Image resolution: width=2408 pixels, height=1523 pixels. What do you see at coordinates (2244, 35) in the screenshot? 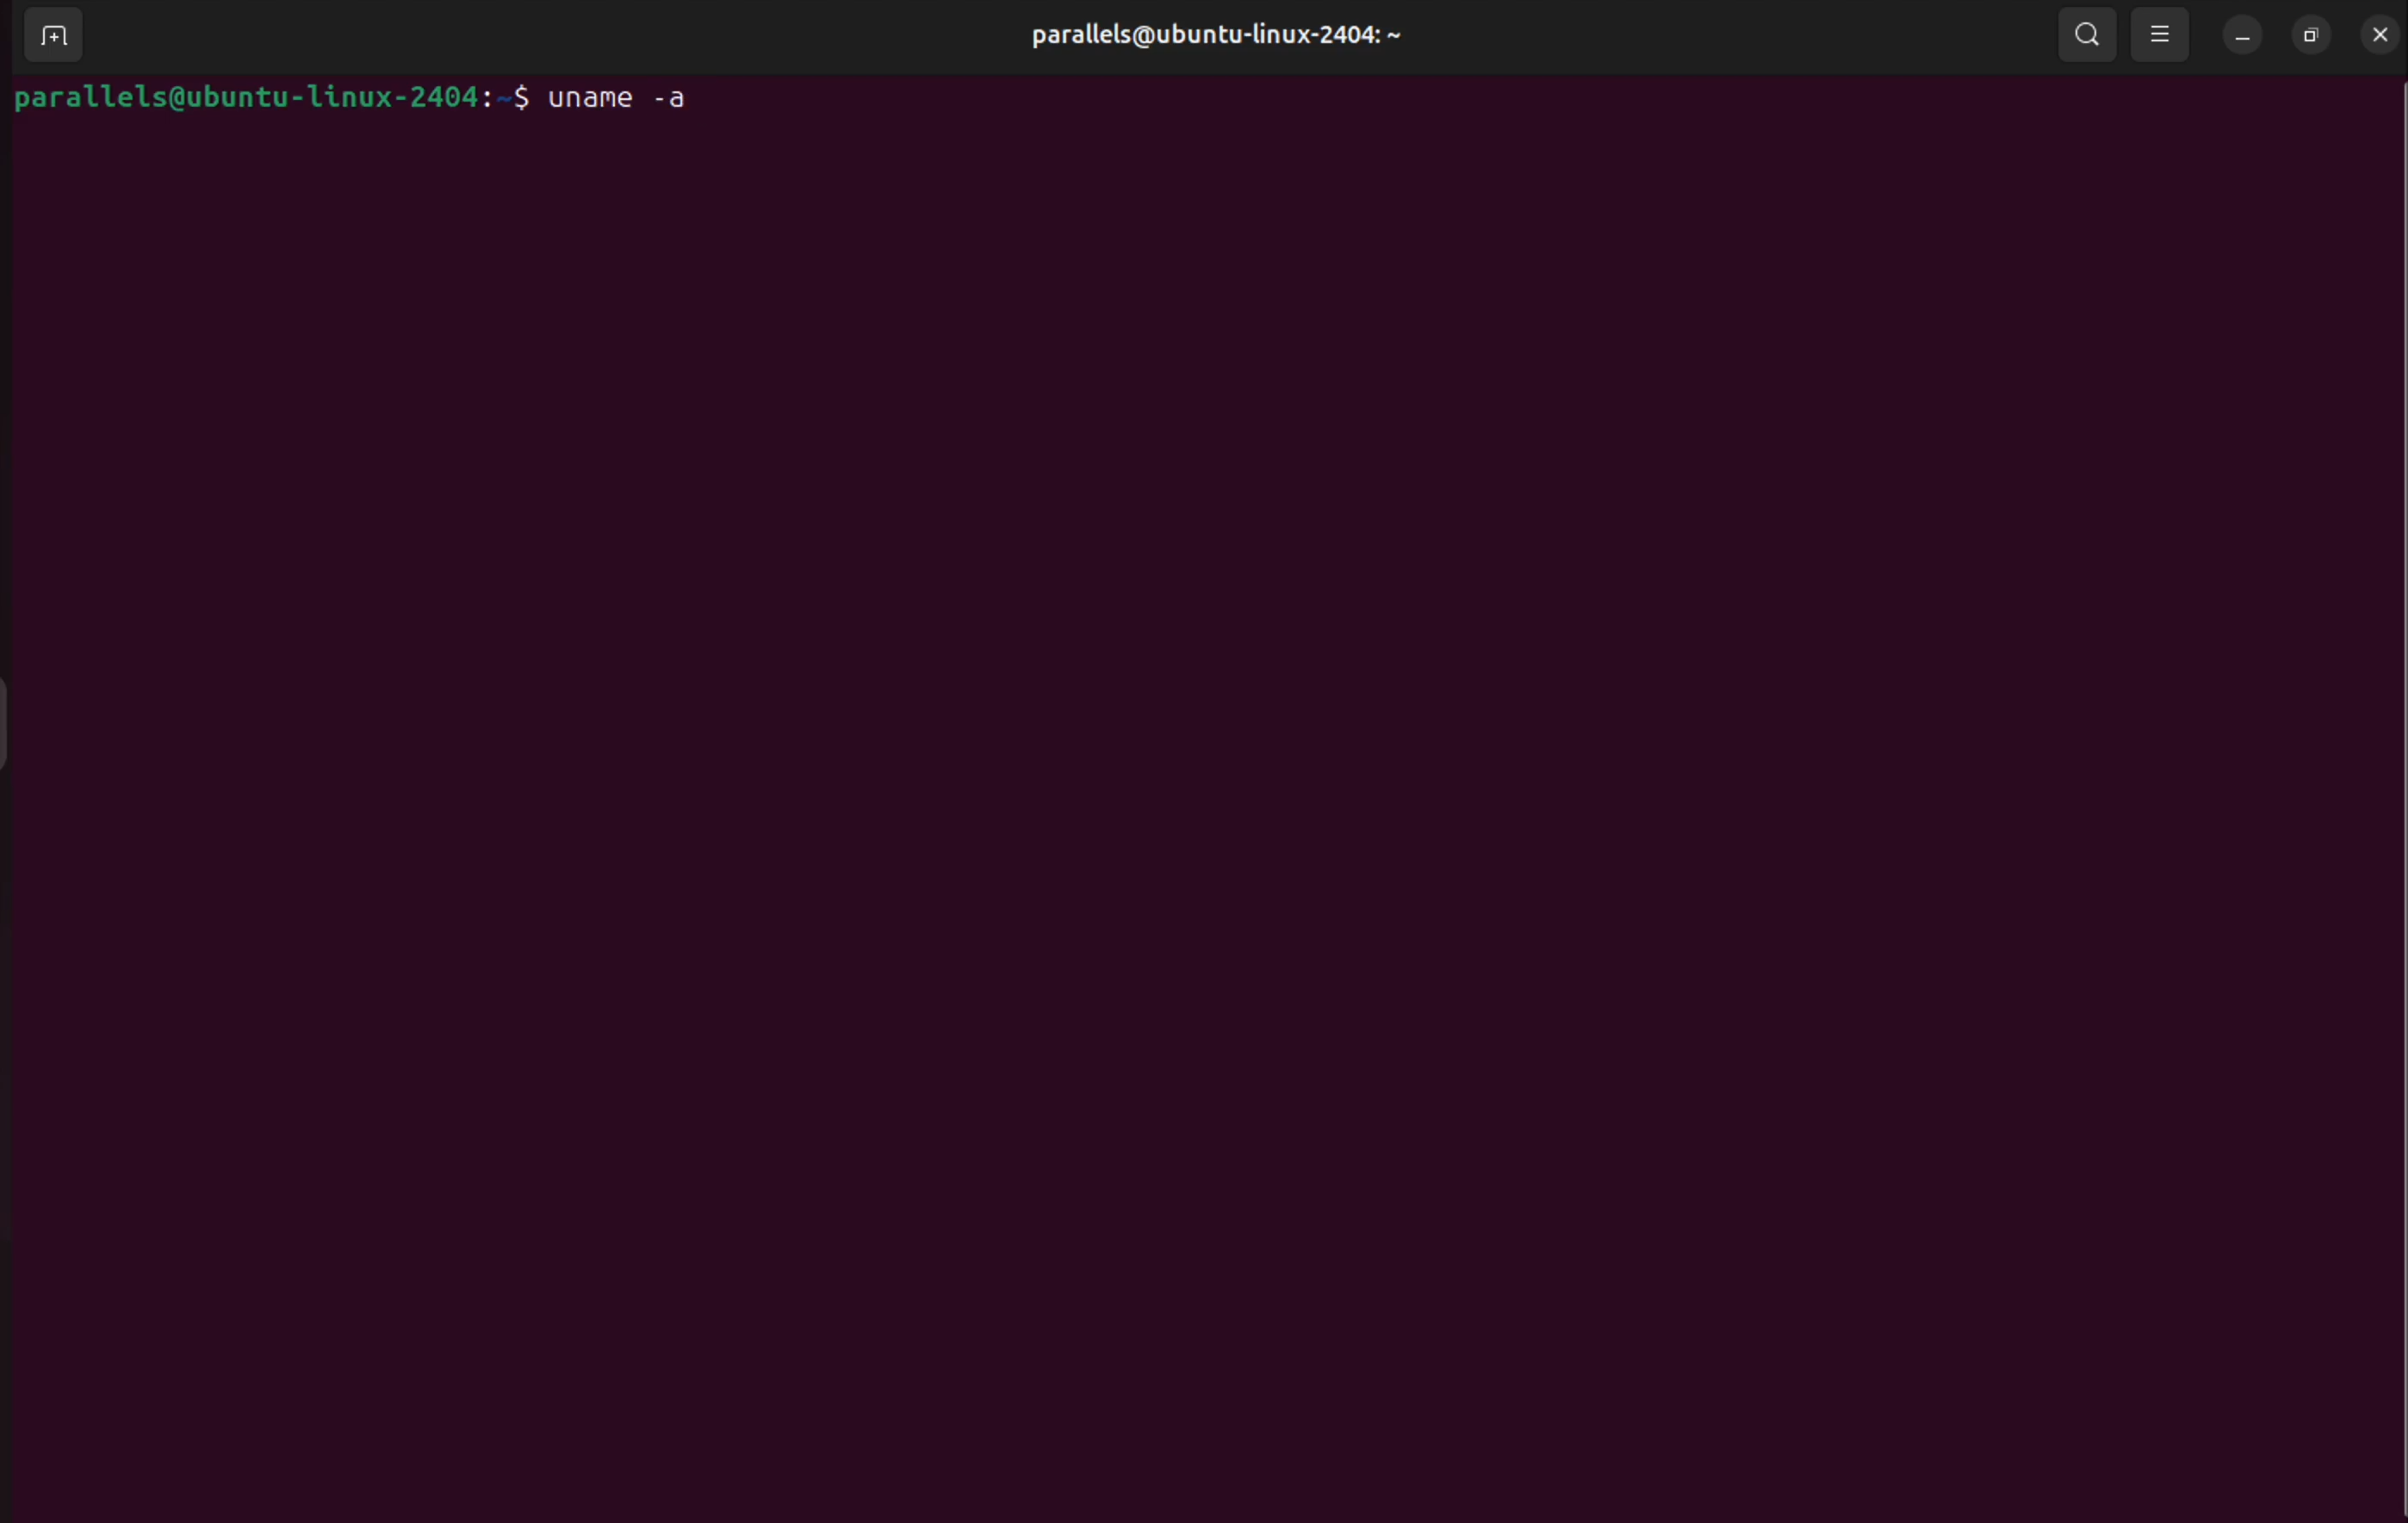
I see `minimize` at bounding box center [2244, 35].